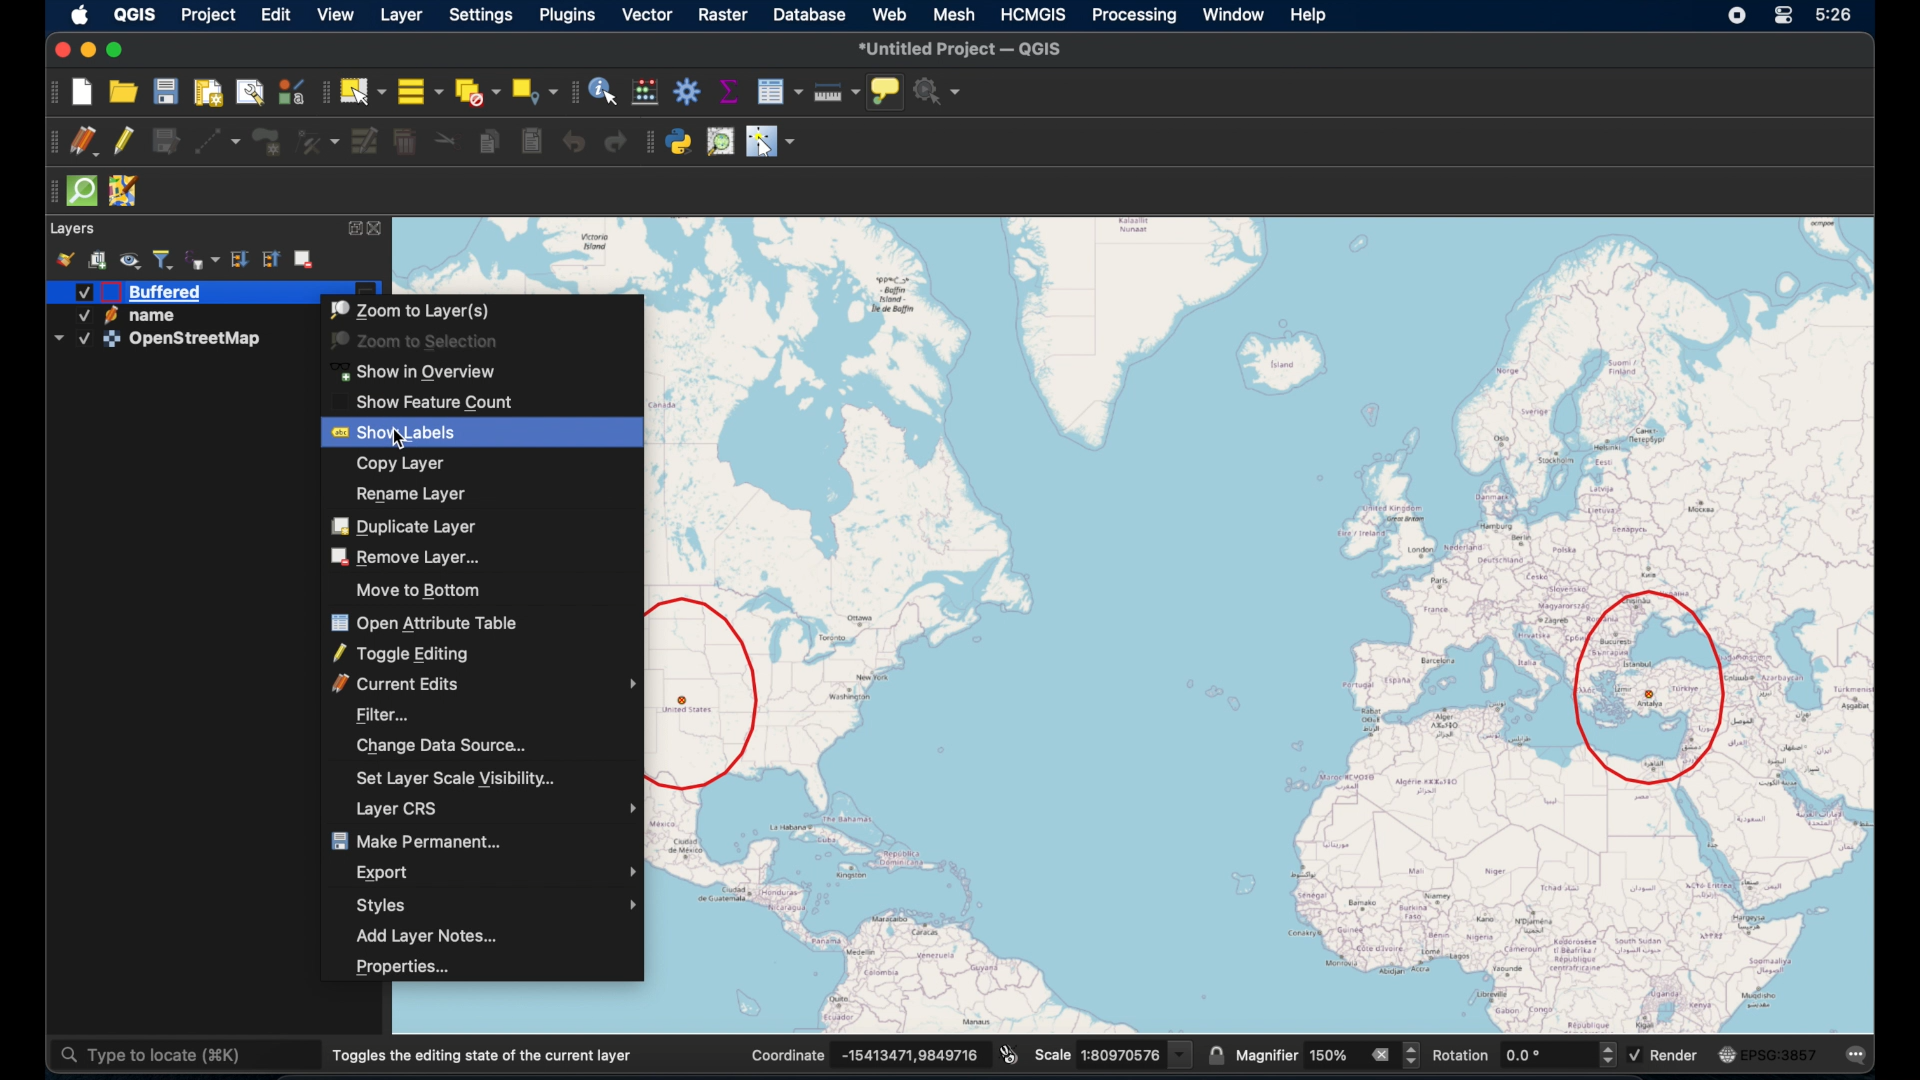  What do you see at coordinates (86, 50) in the screenshot?
I see `minimize` at bounding box center [86, 50].